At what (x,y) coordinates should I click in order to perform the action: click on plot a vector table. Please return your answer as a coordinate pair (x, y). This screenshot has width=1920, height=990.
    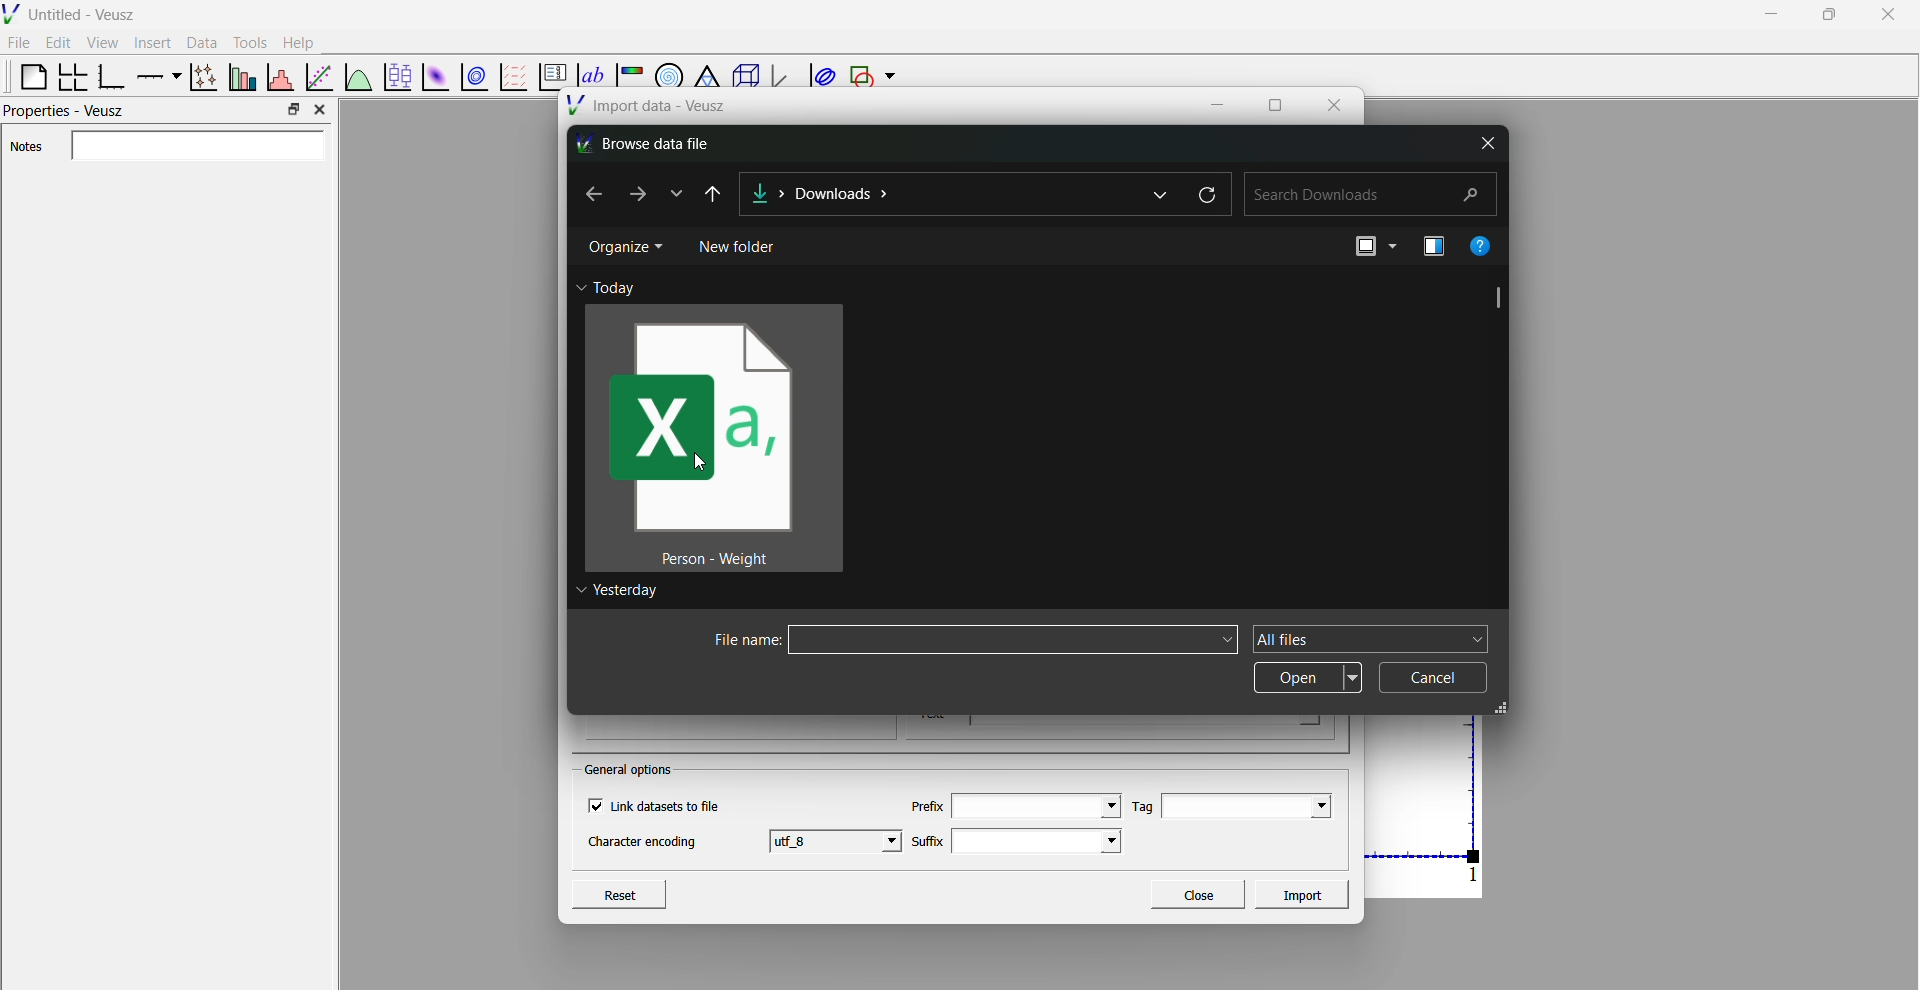
    Looking at the image, I should click on (511, 76).